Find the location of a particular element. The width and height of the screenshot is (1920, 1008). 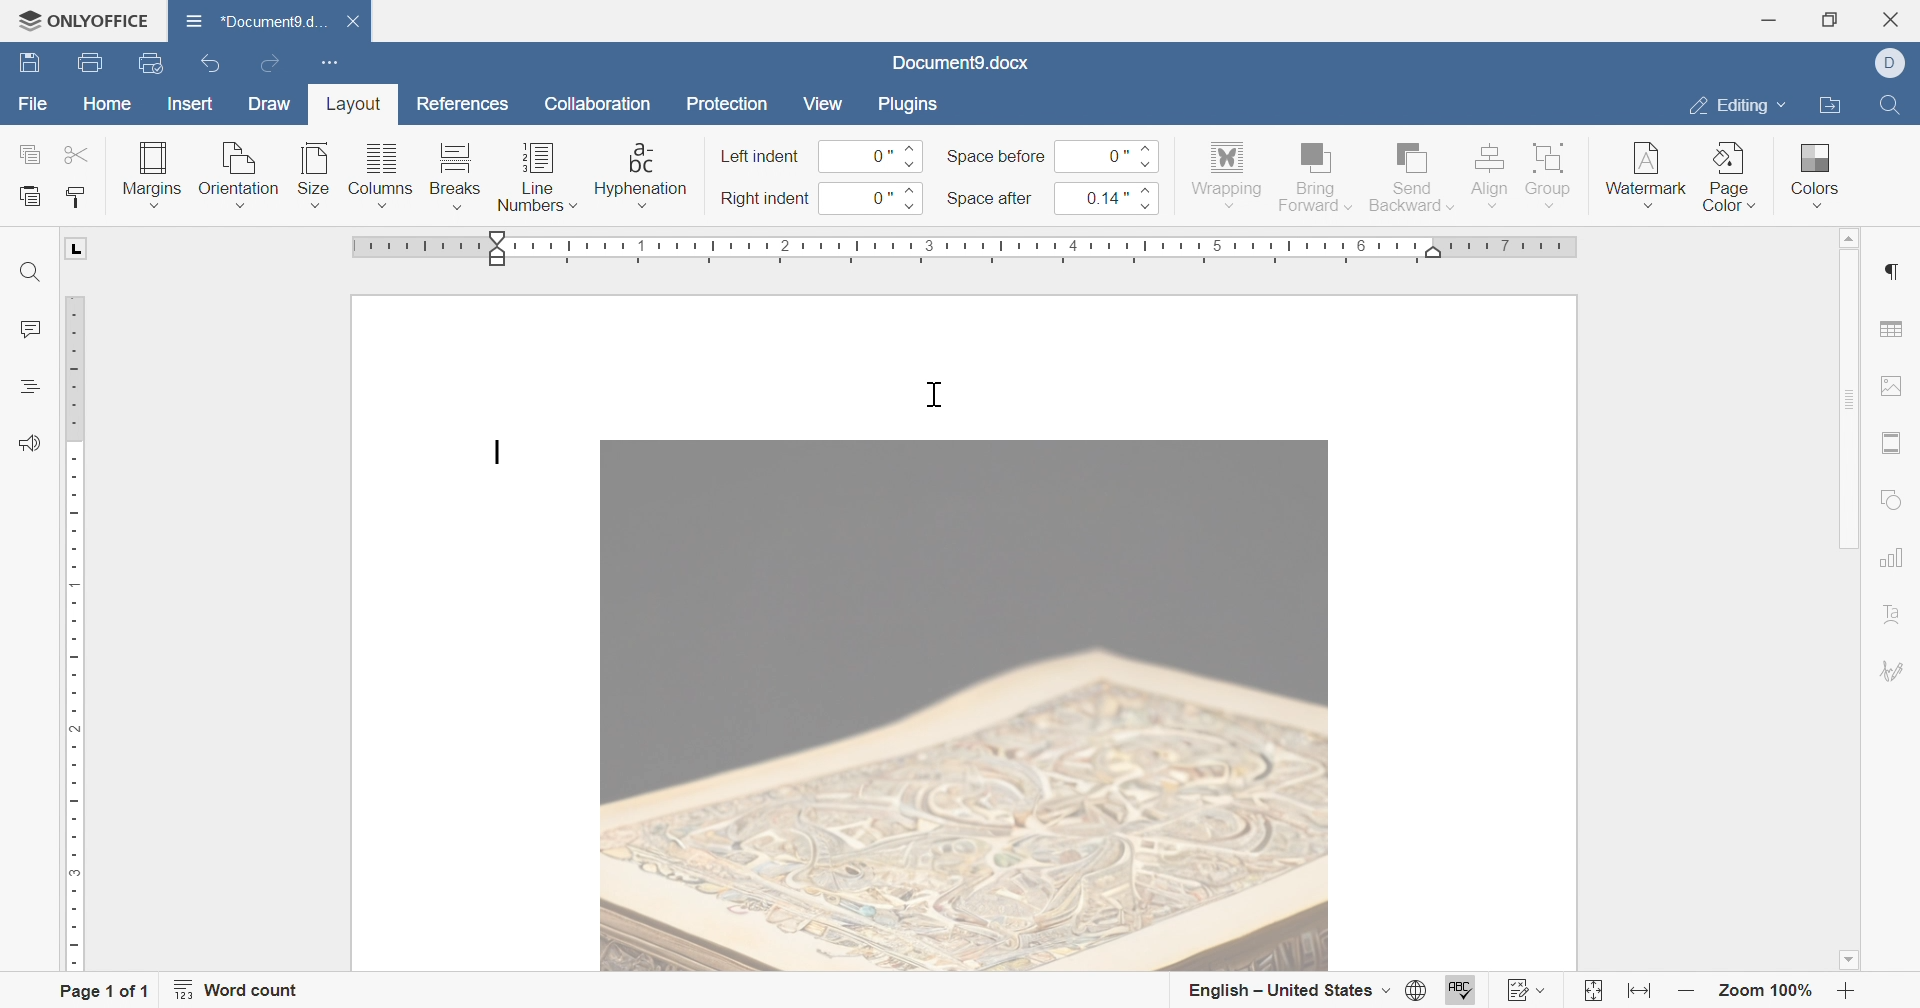

0 is located at coordinates (871, 198).